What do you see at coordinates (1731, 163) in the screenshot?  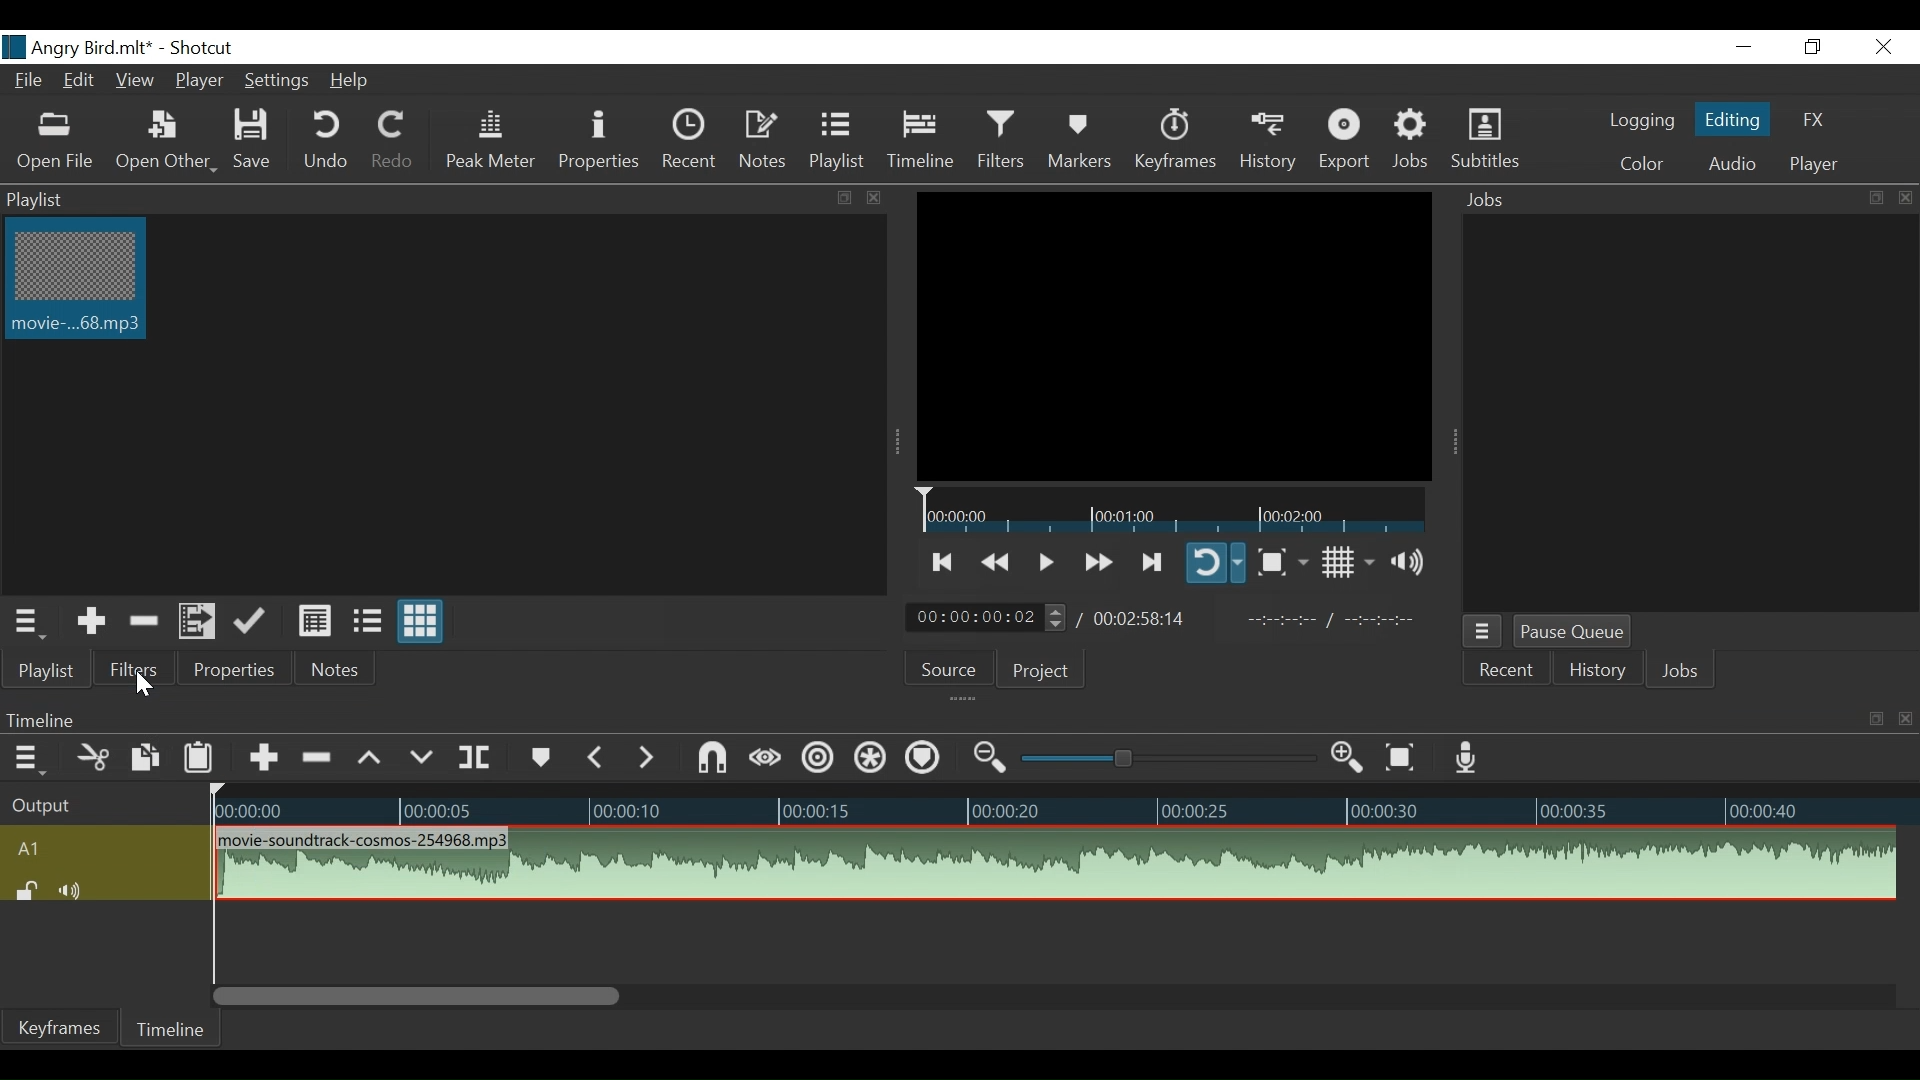 I see `Audio` at bounding box center [1731, 163].